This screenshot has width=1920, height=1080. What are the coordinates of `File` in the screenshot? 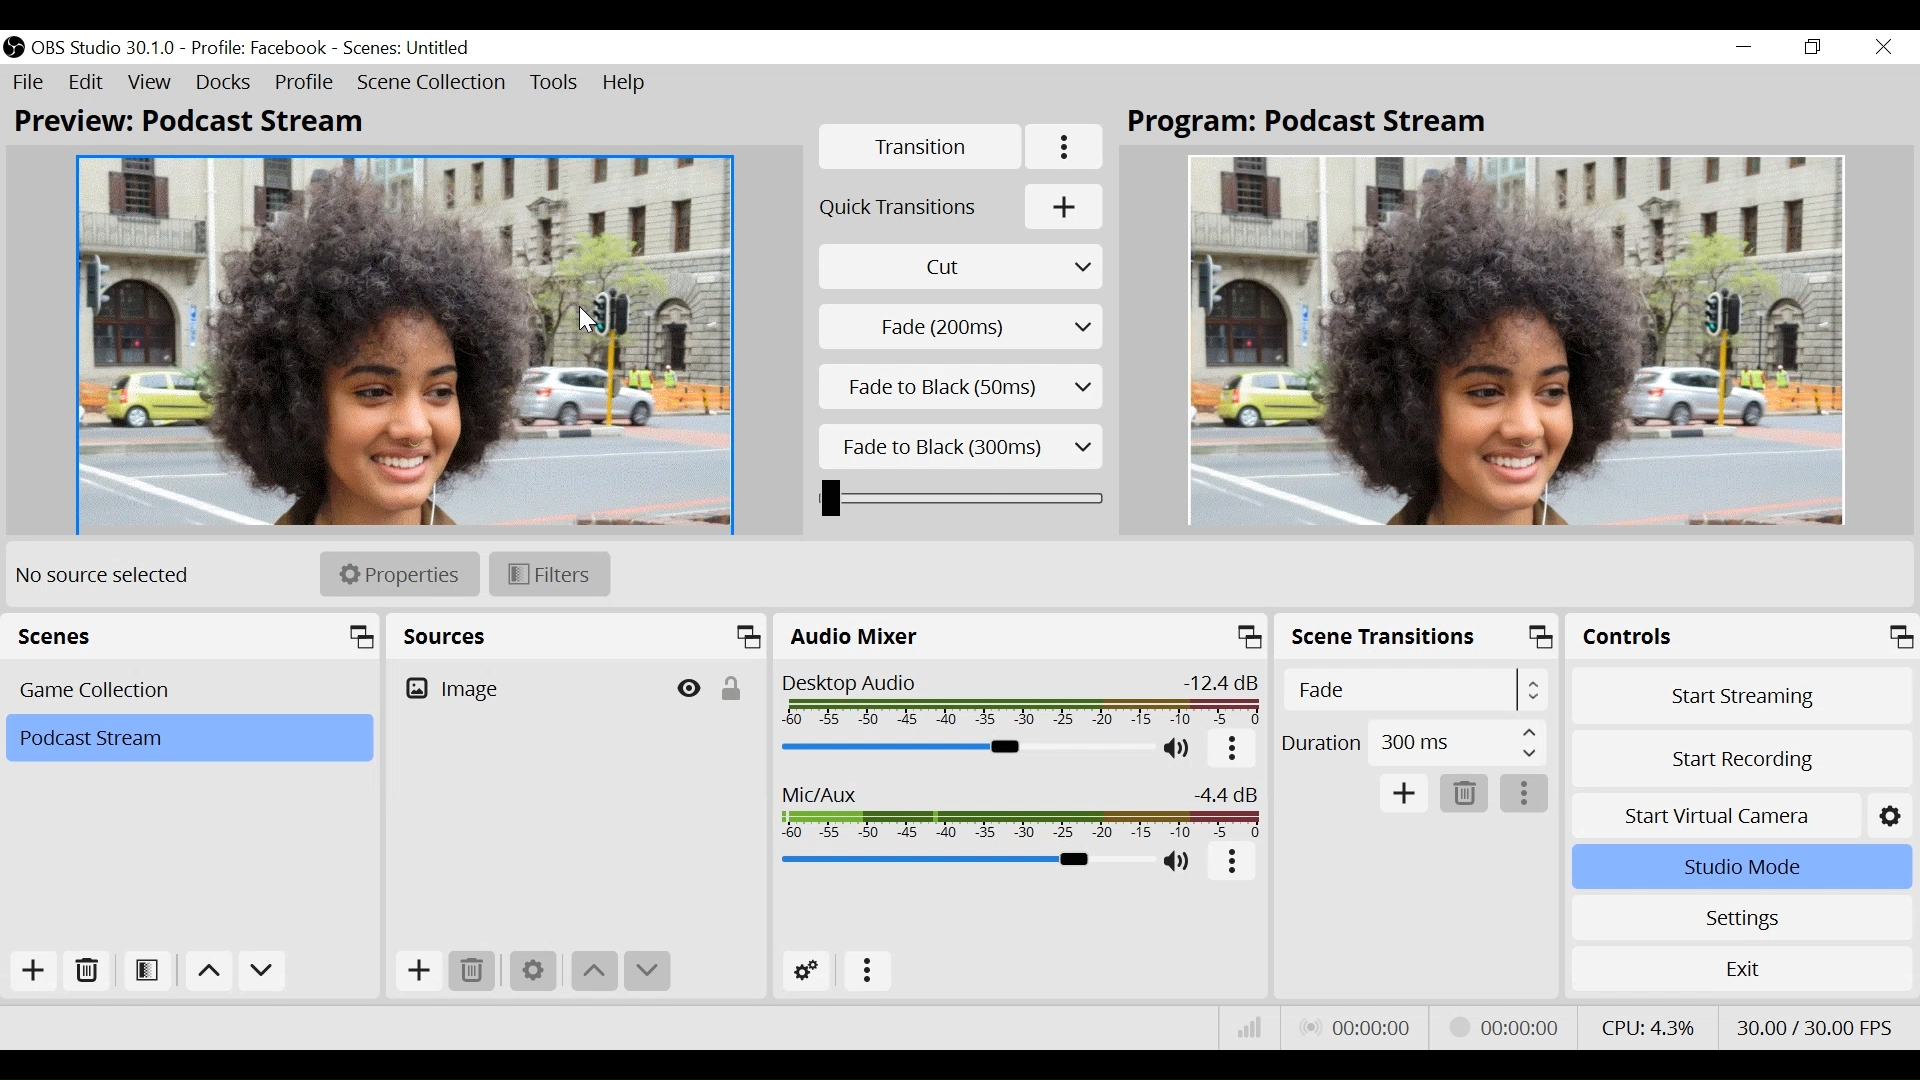 It's located at (29, 83).